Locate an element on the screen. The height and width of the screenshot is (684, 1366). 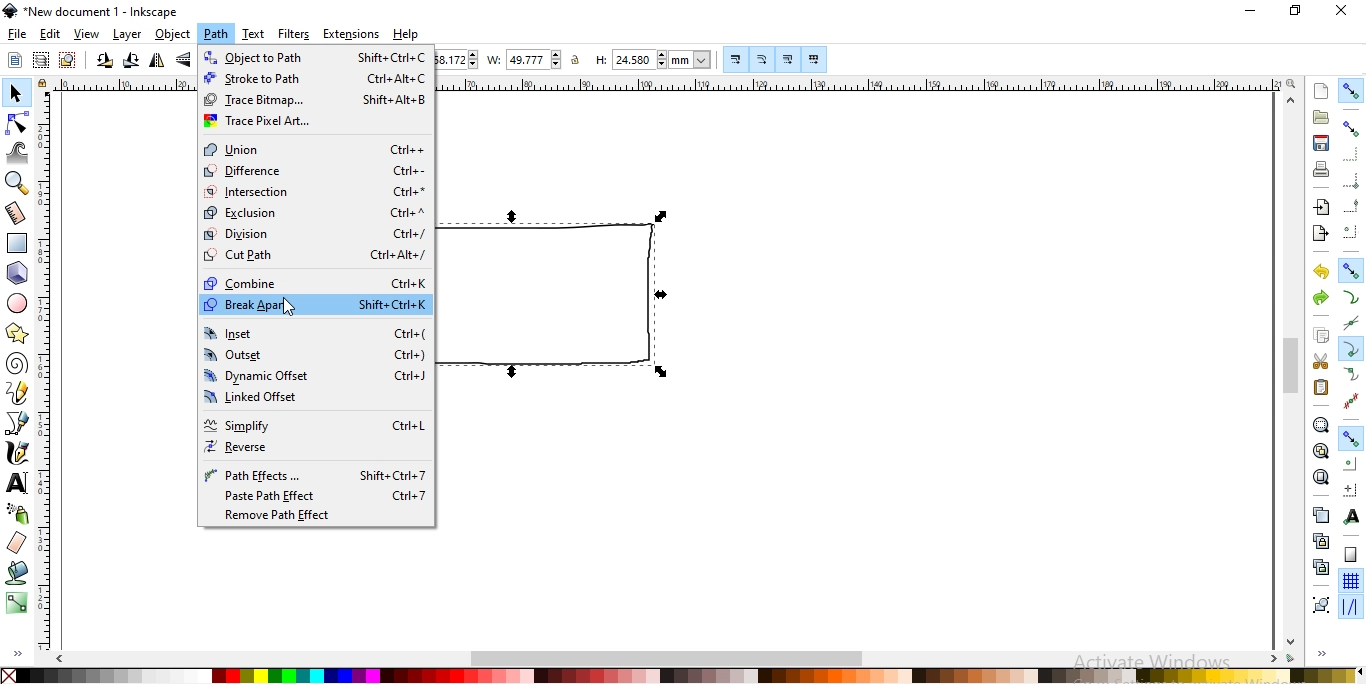
stroke to path is located at coordinates (313, 78).